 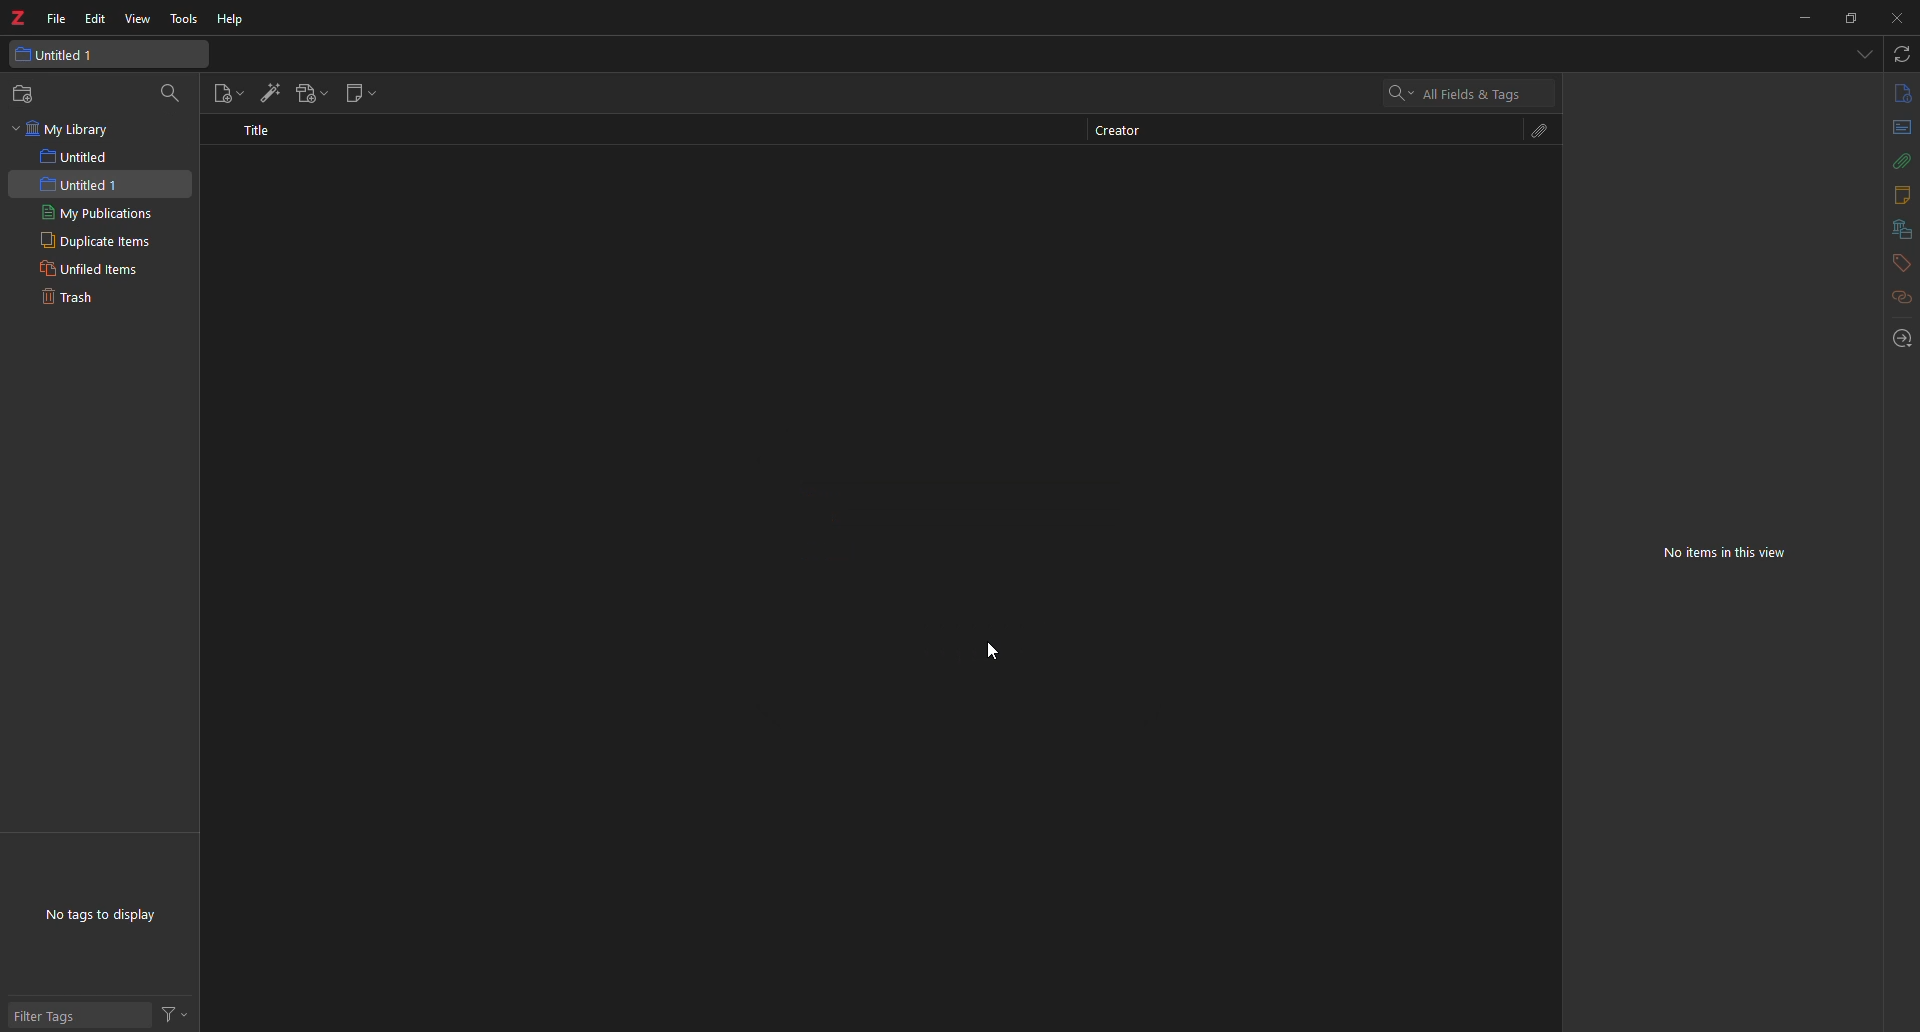 I want to click on Close, so click(x=1895, y=18).